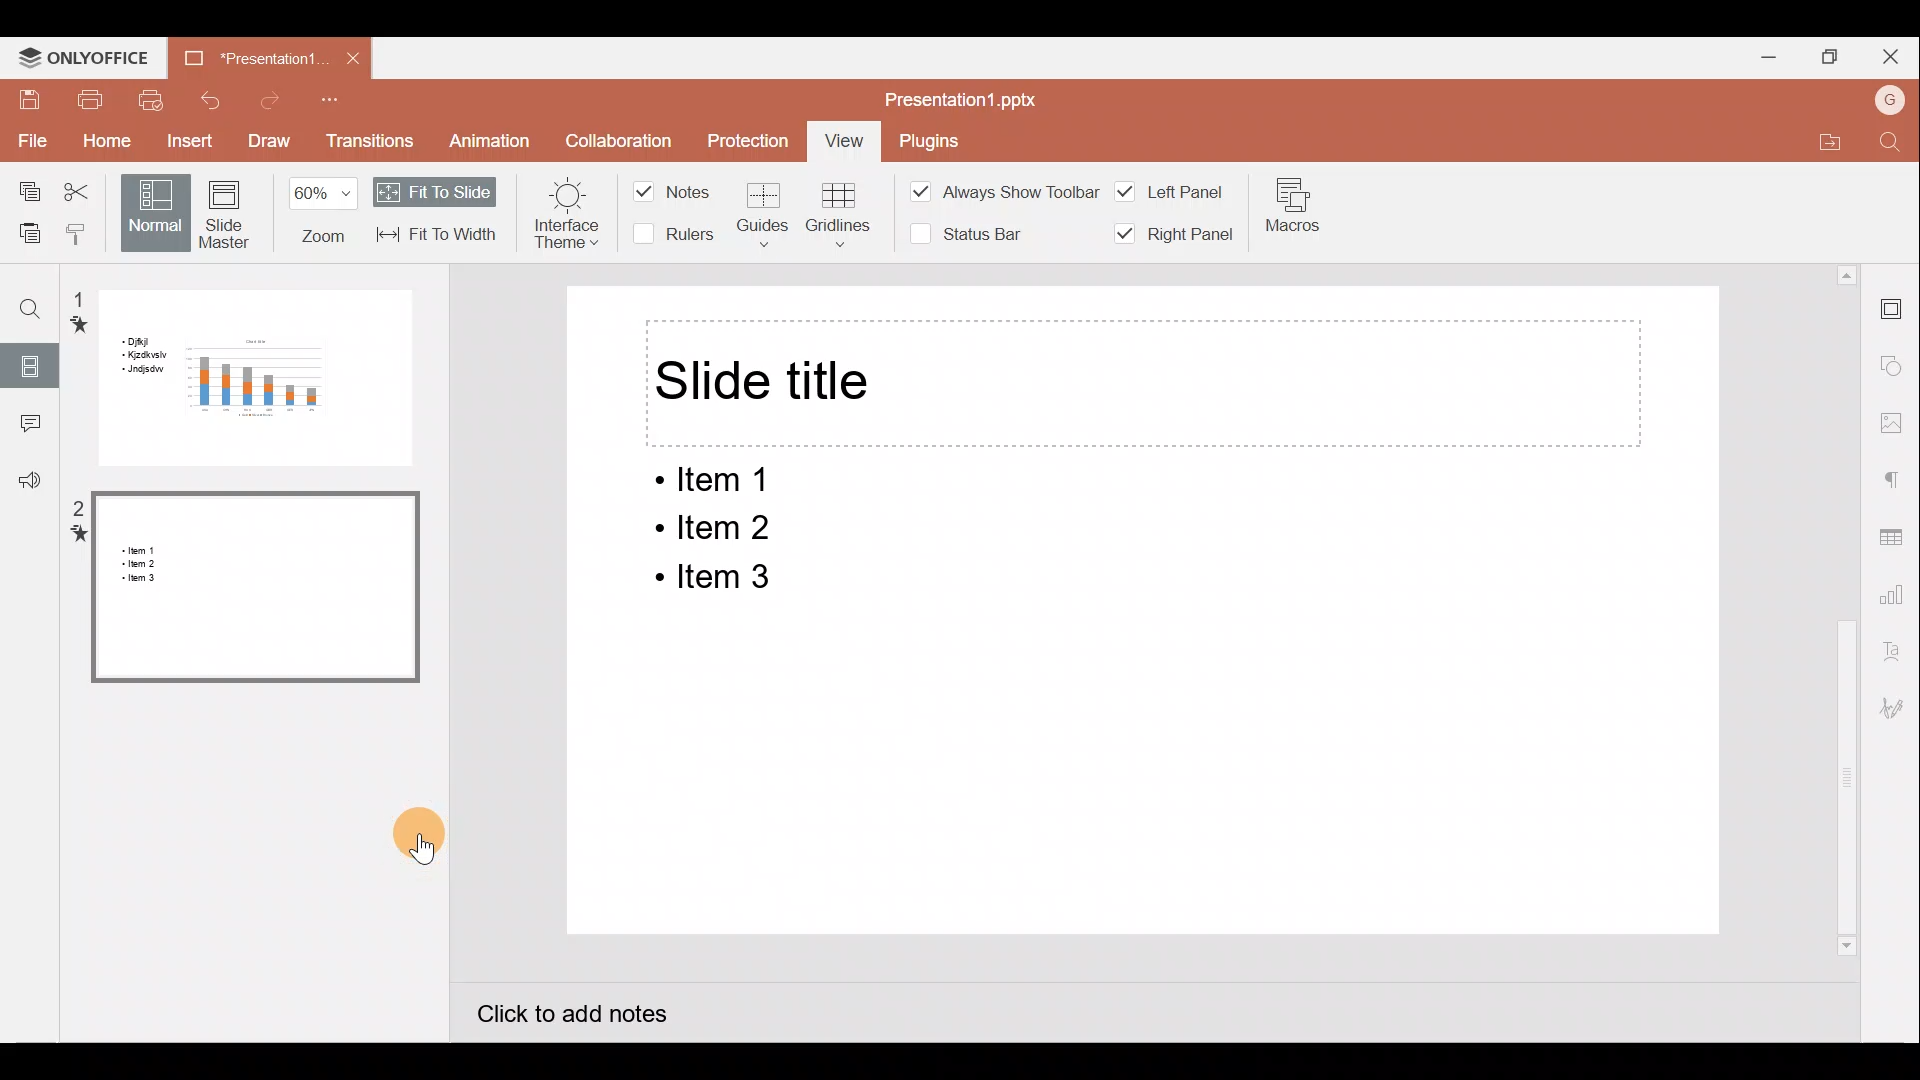 Image resolution: width=1920 pixels, height=1080 pixels. I want to click on Fit to width, so click(437, 233).